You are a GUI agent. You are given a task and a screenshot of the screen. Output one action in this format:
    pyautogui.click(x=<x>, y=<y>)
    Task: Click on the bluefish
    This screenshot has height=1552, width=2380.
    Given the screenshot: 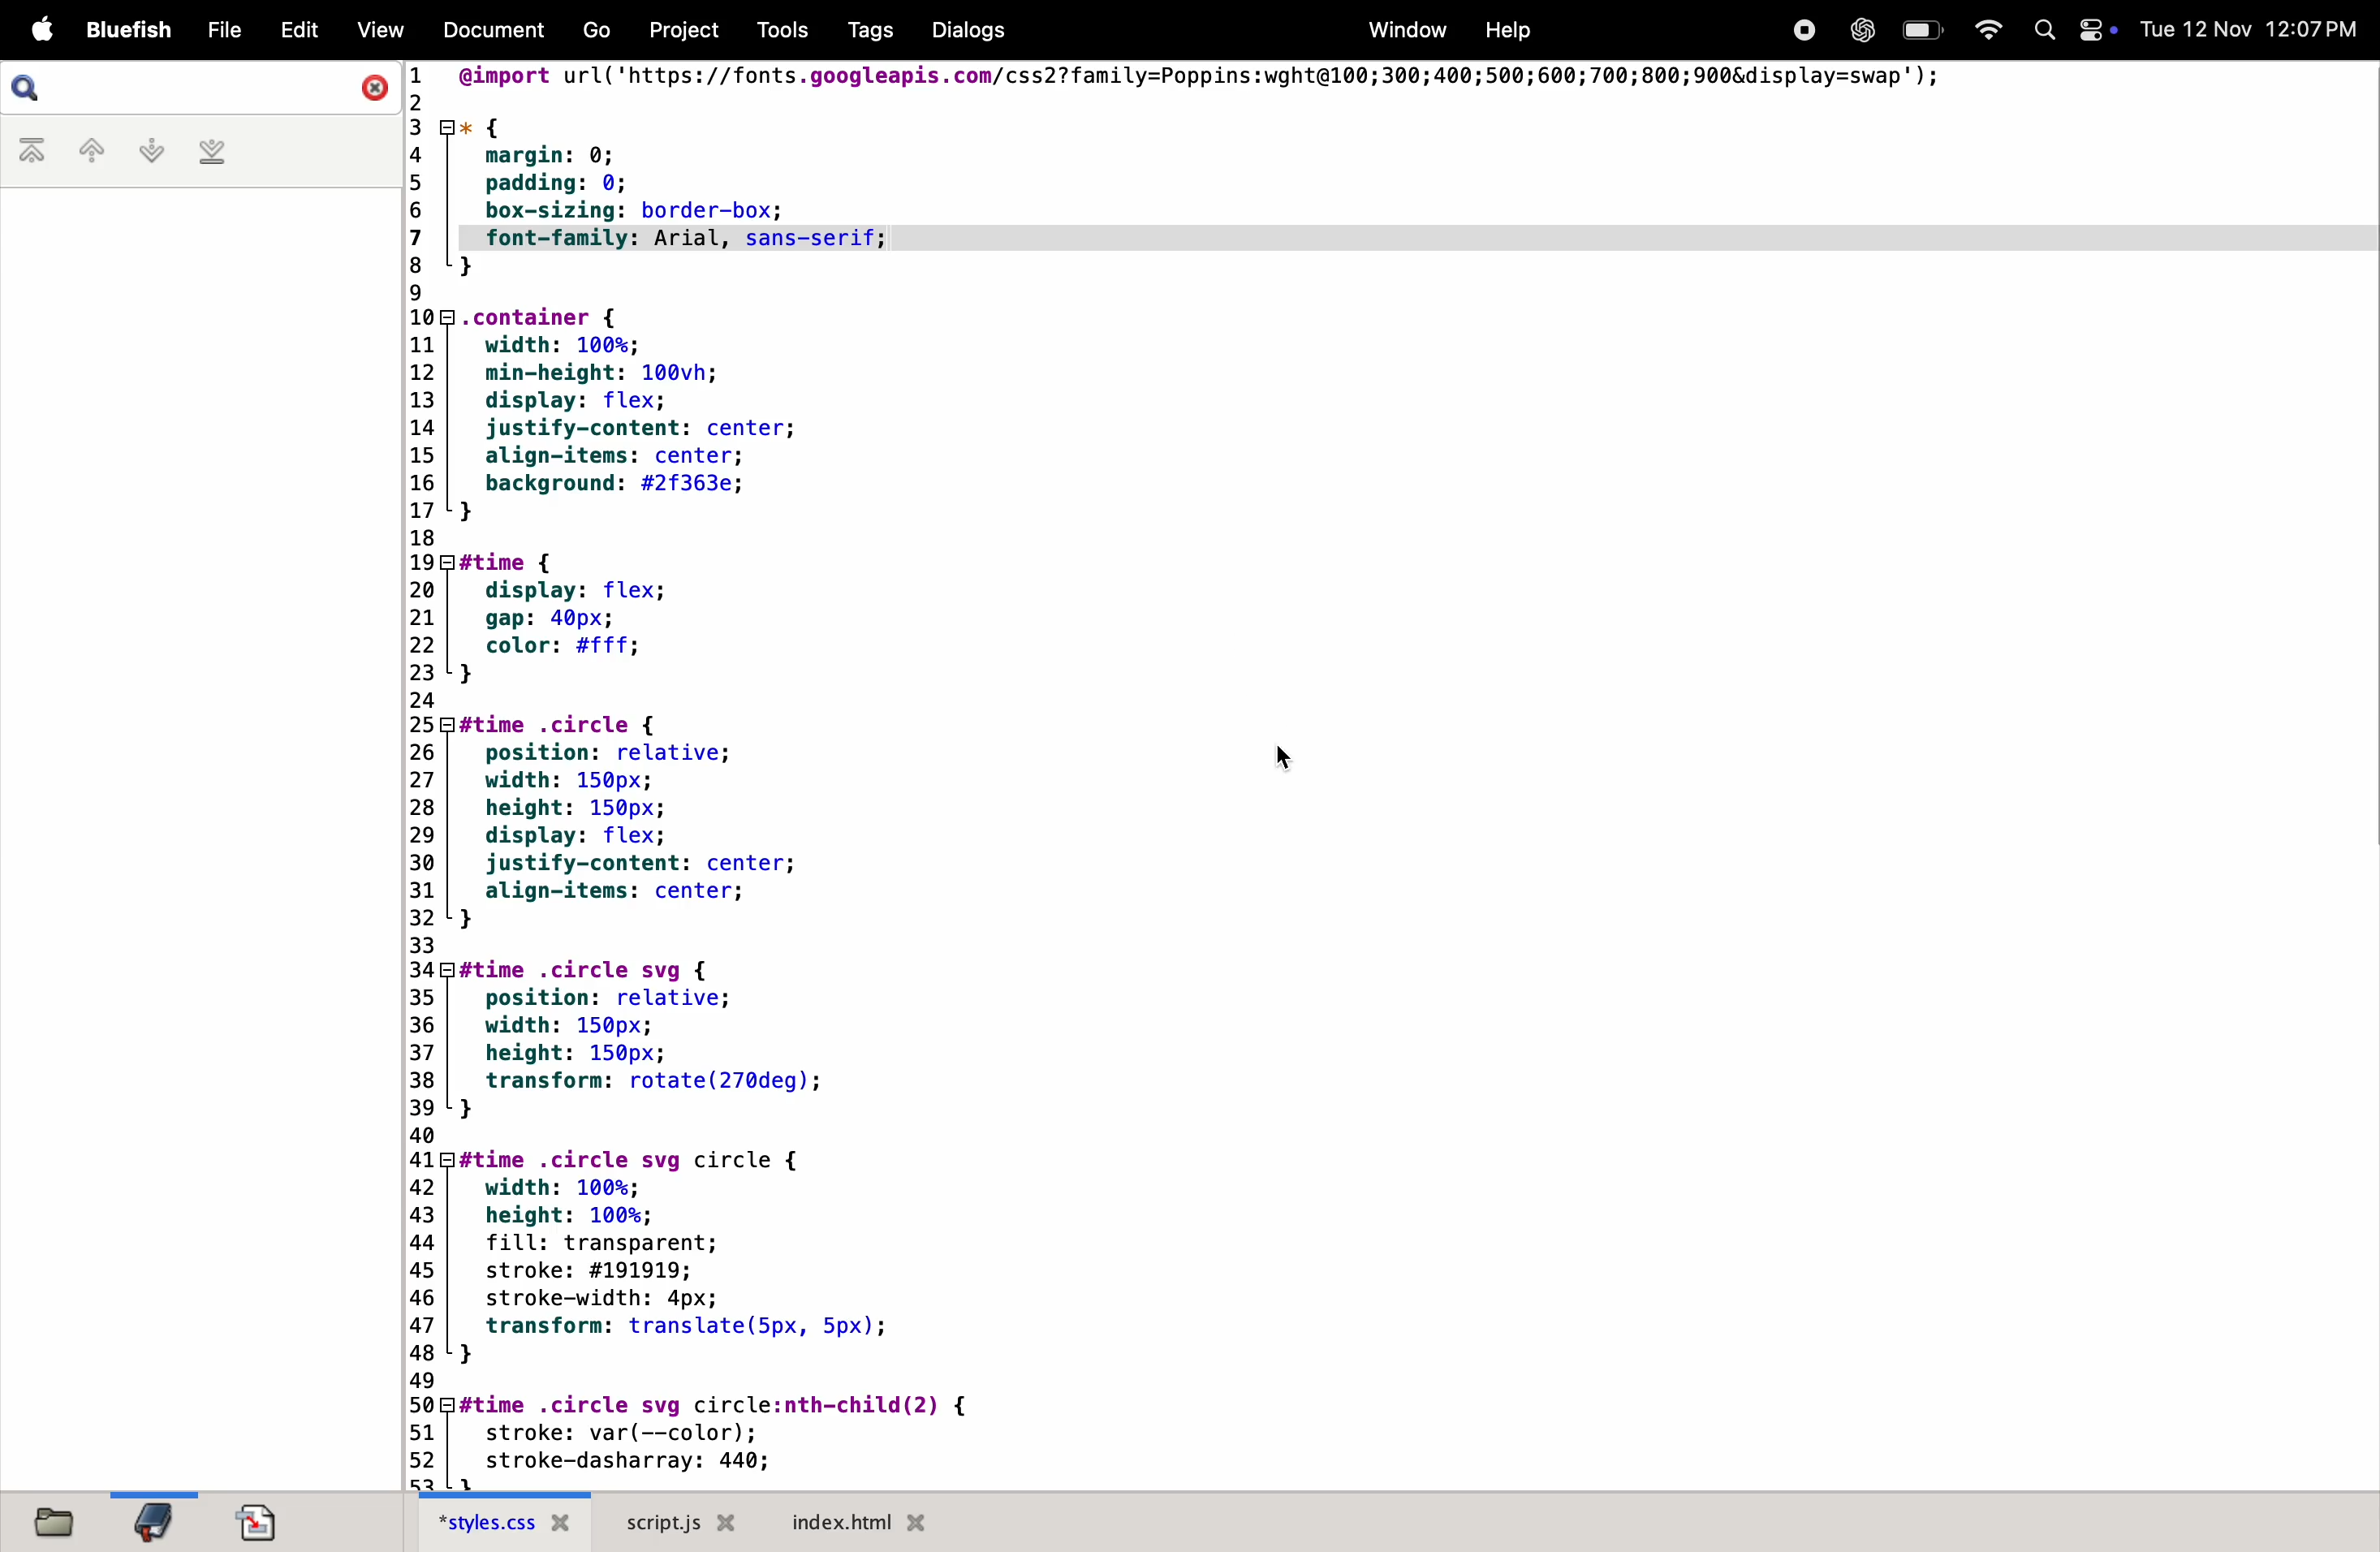 What is the action you would take?
    pyautogui.click(x=133, y=30)
    